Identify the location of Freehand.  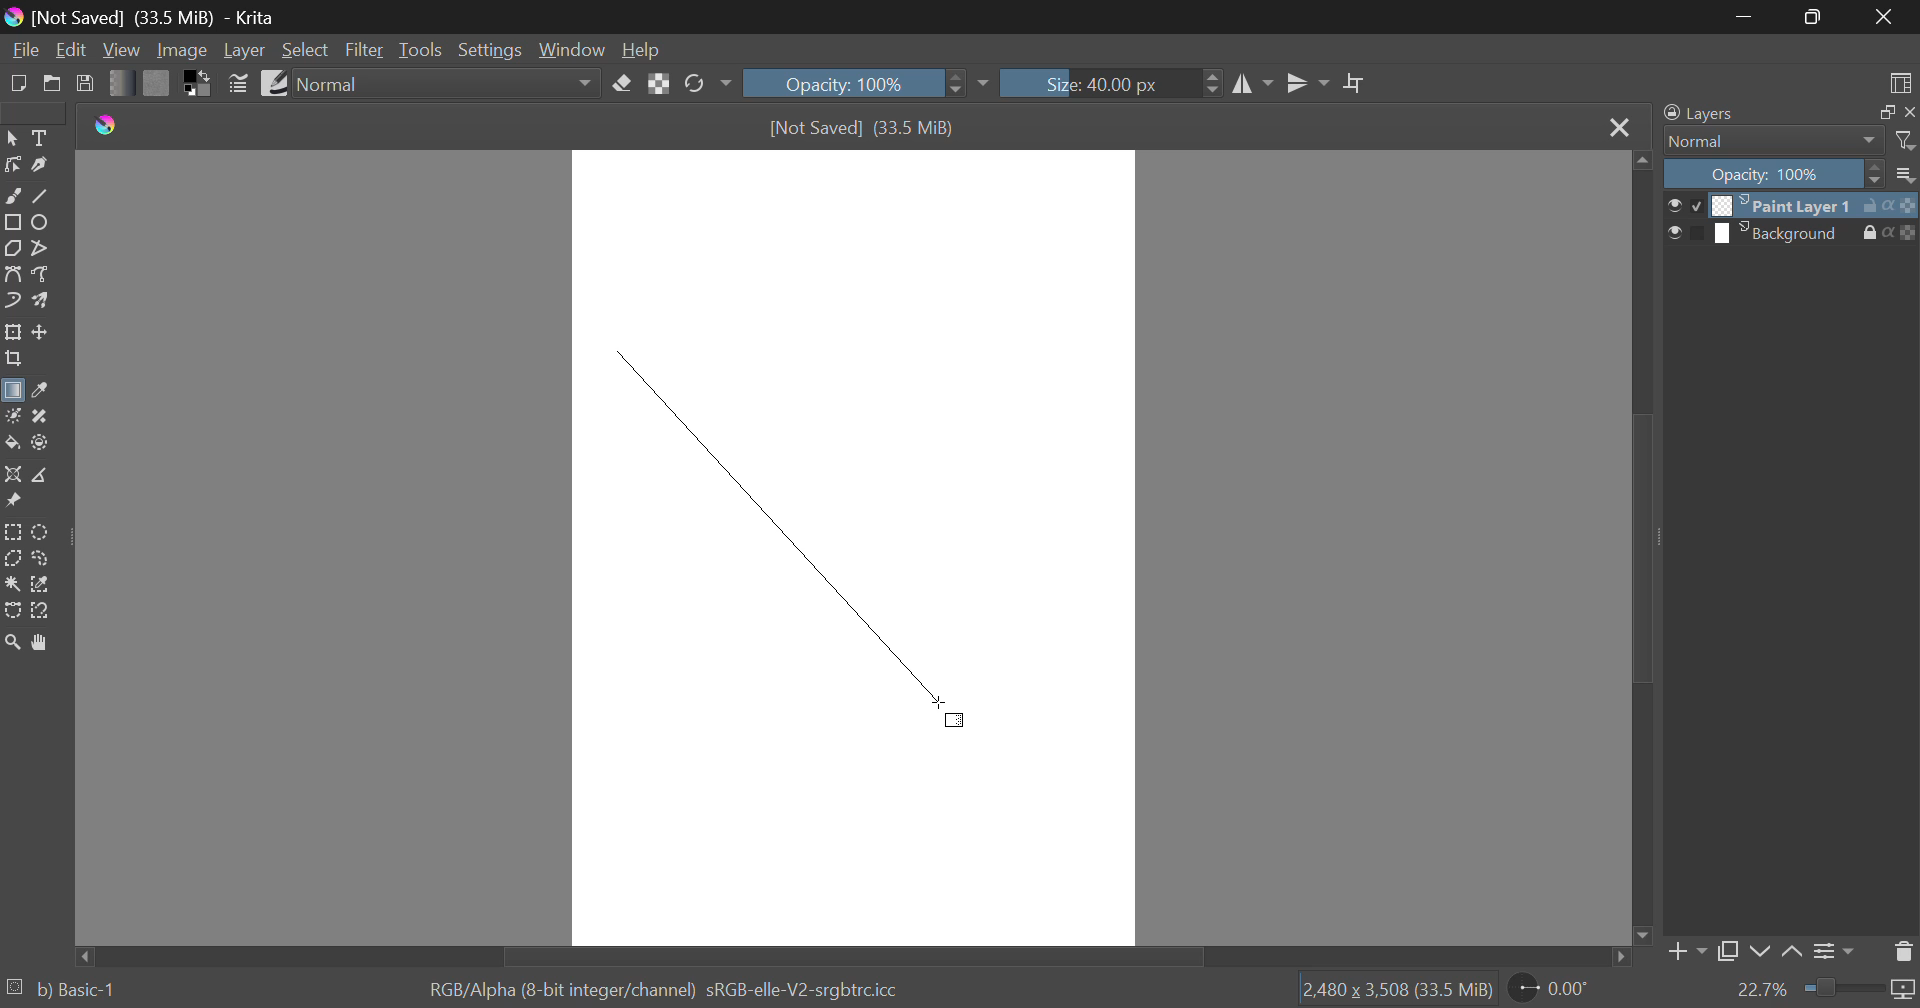
(12, 194).